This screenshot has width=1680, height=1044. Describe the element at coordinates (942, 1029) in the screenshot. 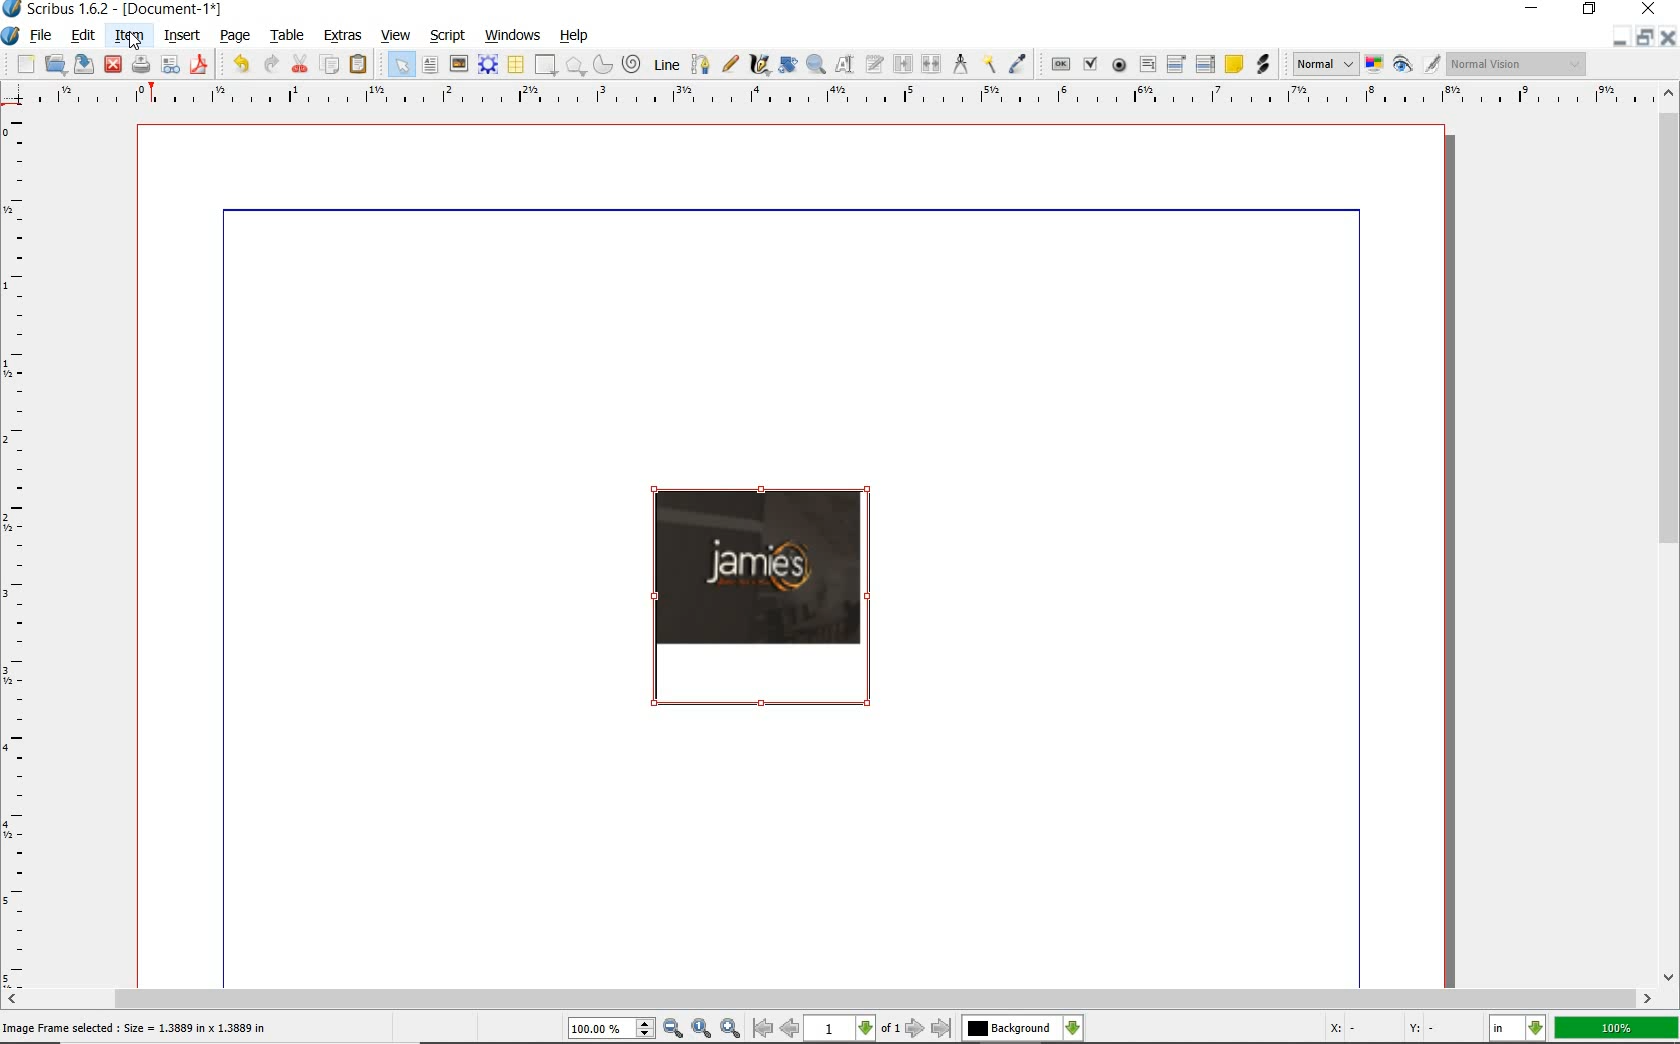

I see `Last Page` at that location.